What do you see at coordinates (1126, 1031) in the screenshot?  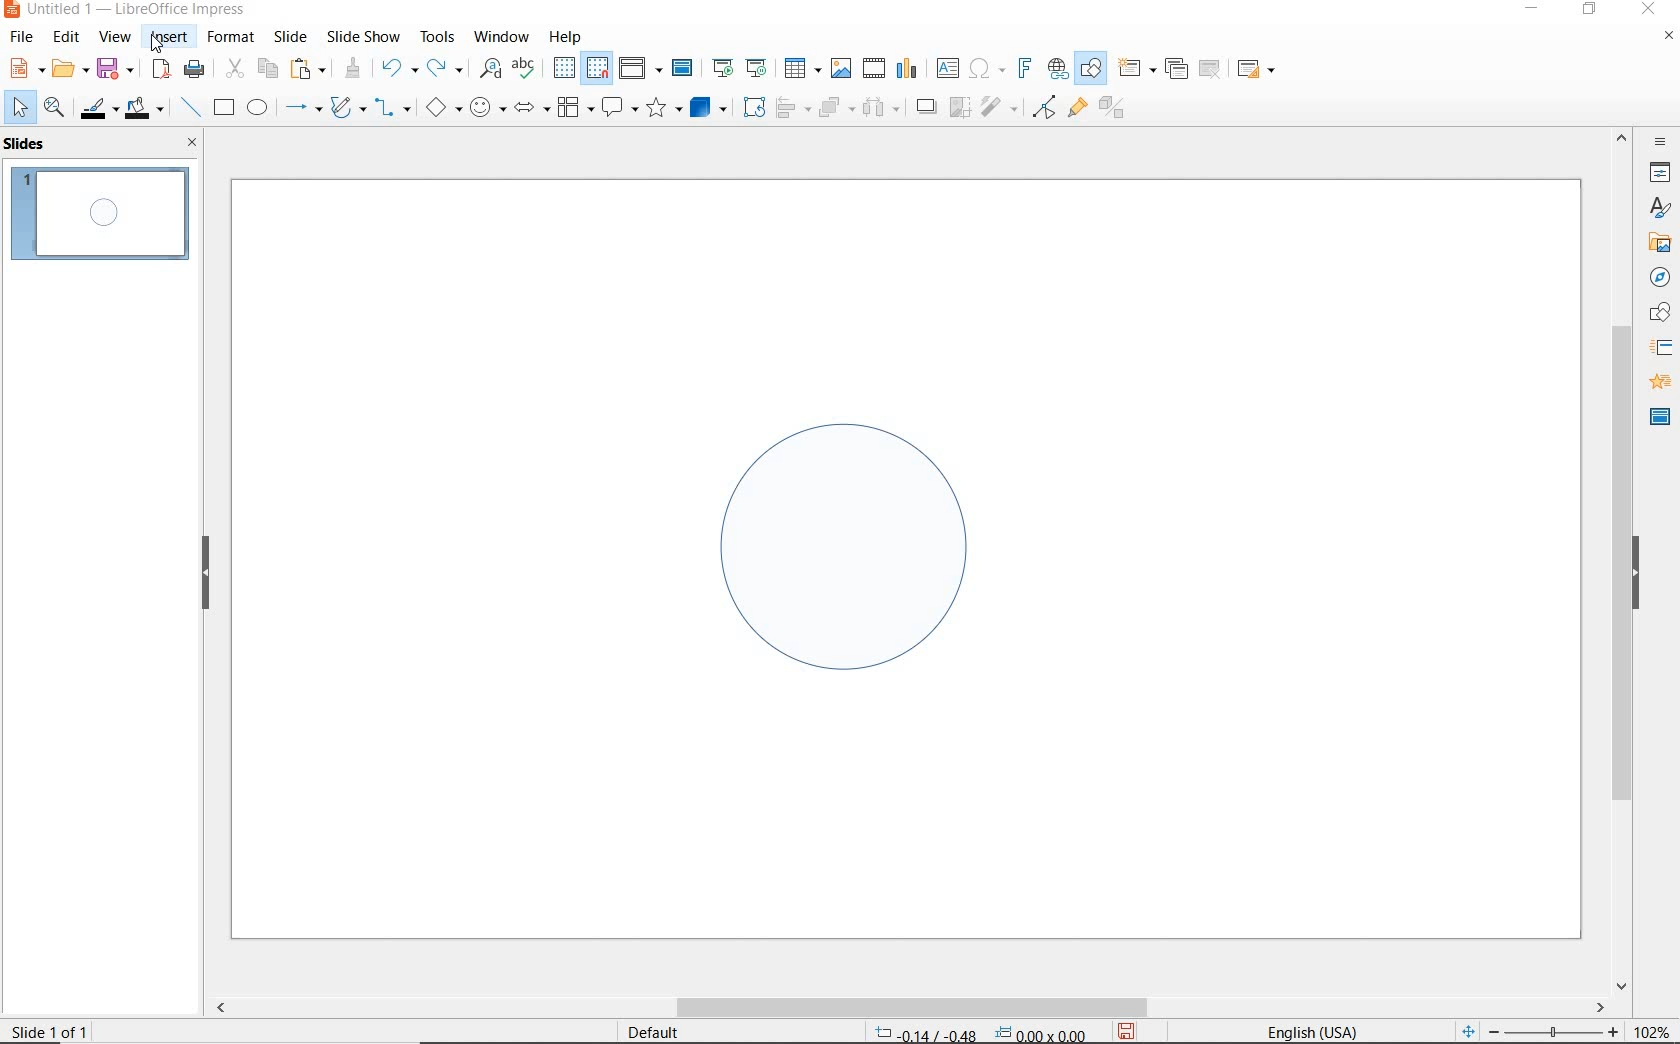 I see `save` at bounding box center [1126, 1031].